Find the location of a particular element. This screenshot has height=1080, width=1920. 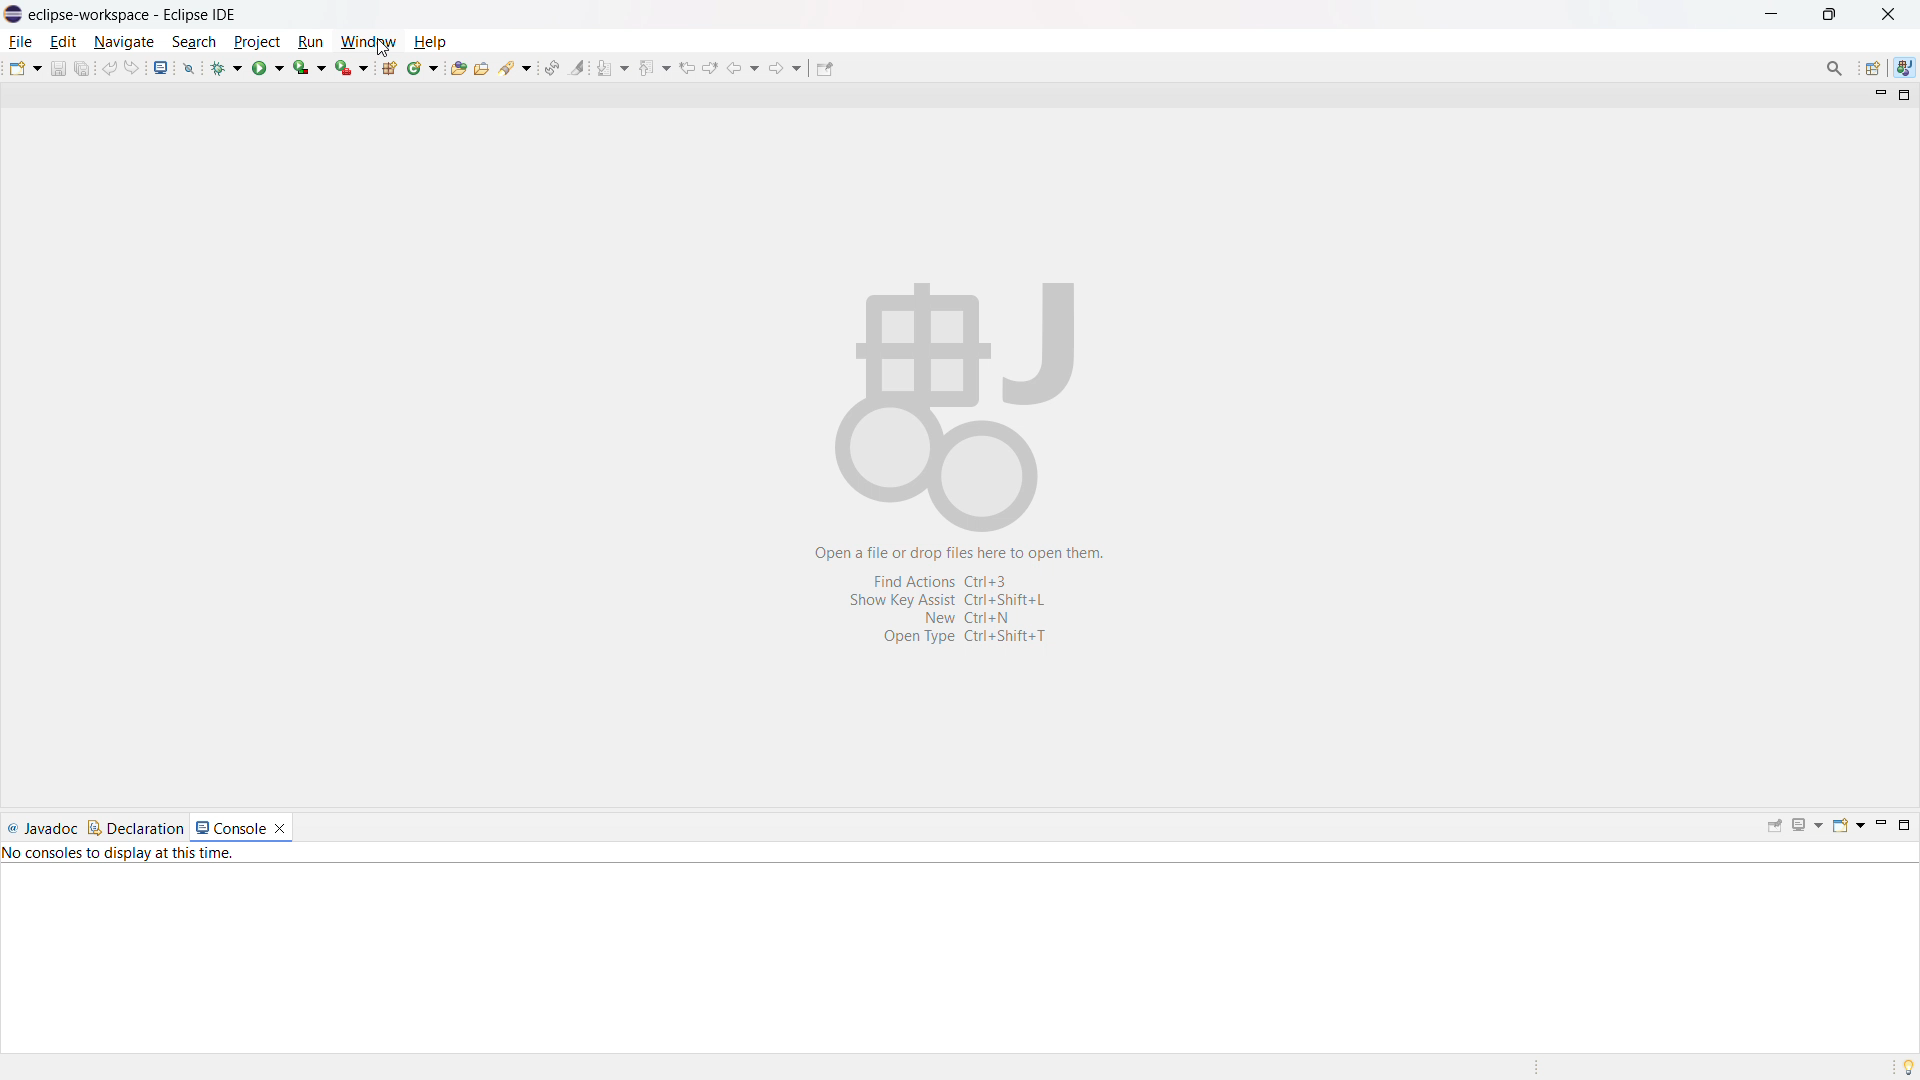

search is located at coordinates (516, 66).